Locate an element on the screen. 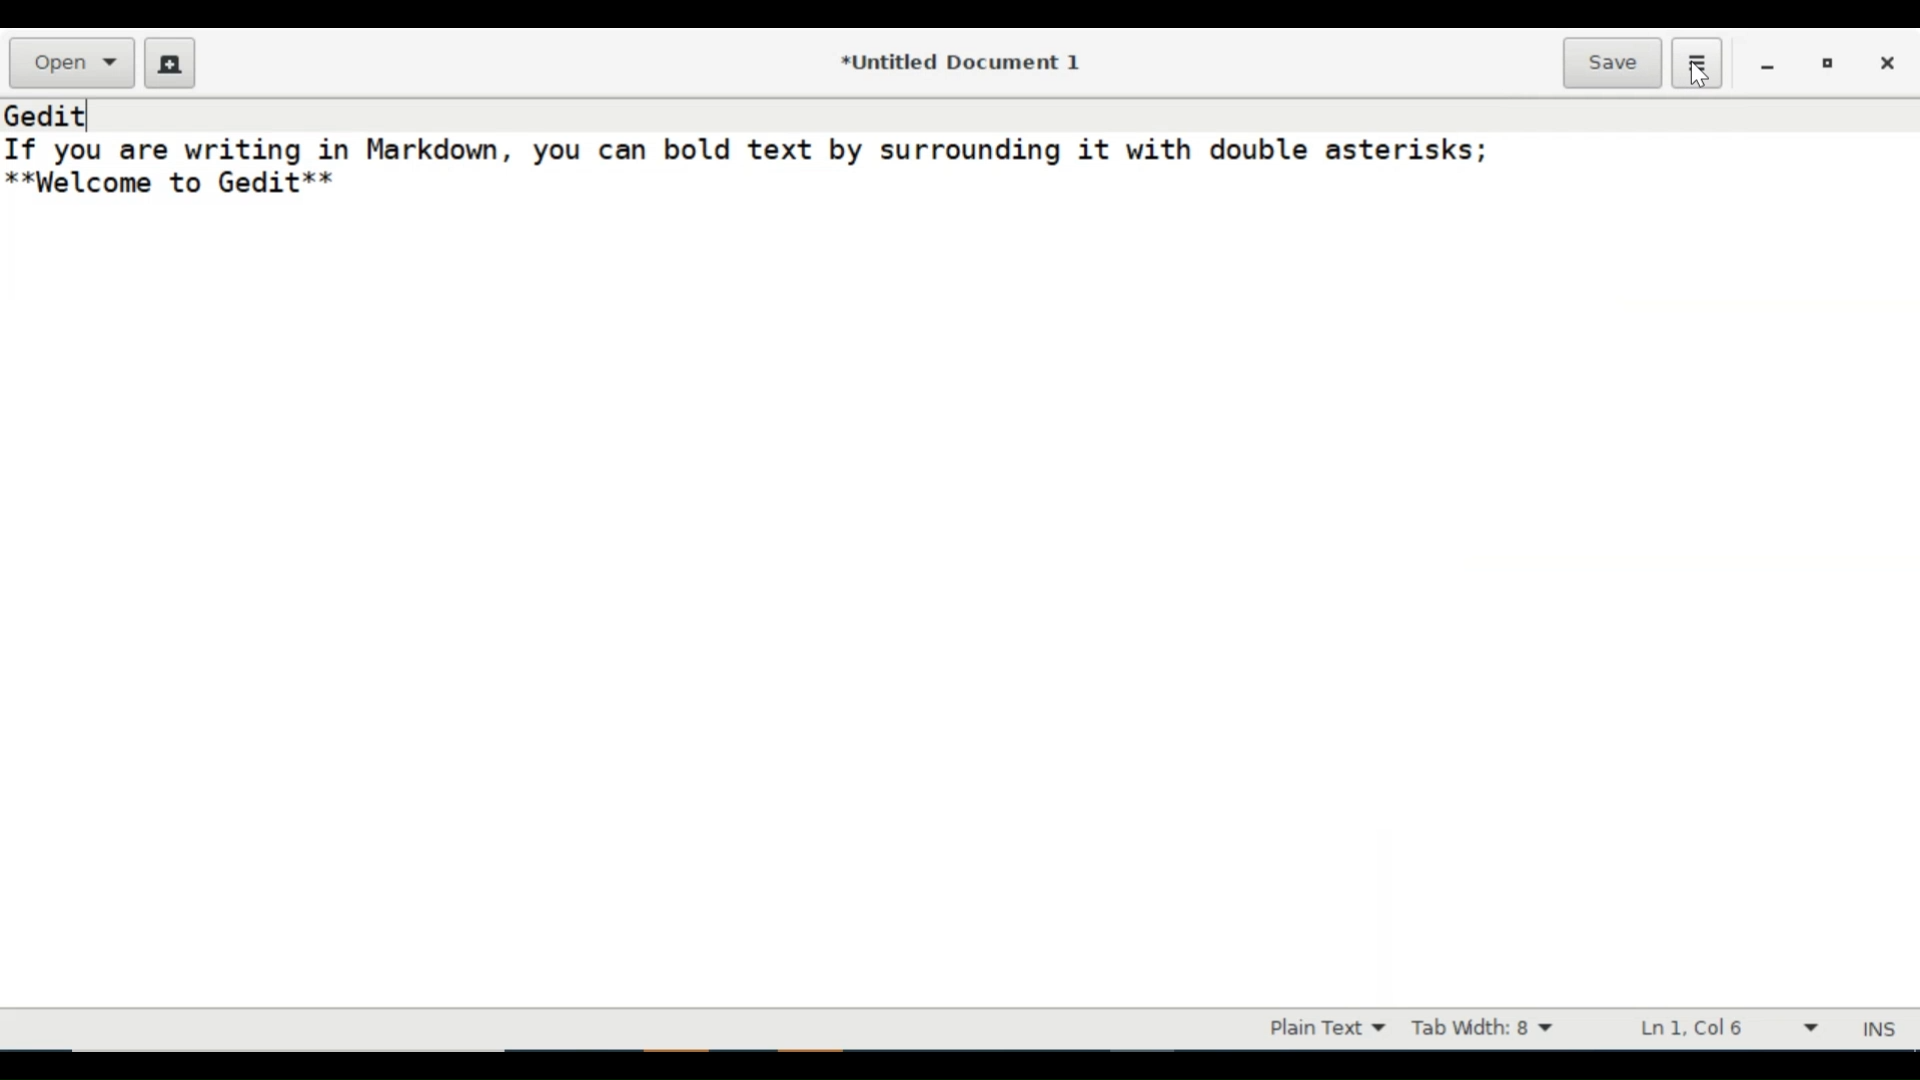 This screenshot has width=1920, height=1080. Application menu is located at coordinates (1695, 62).